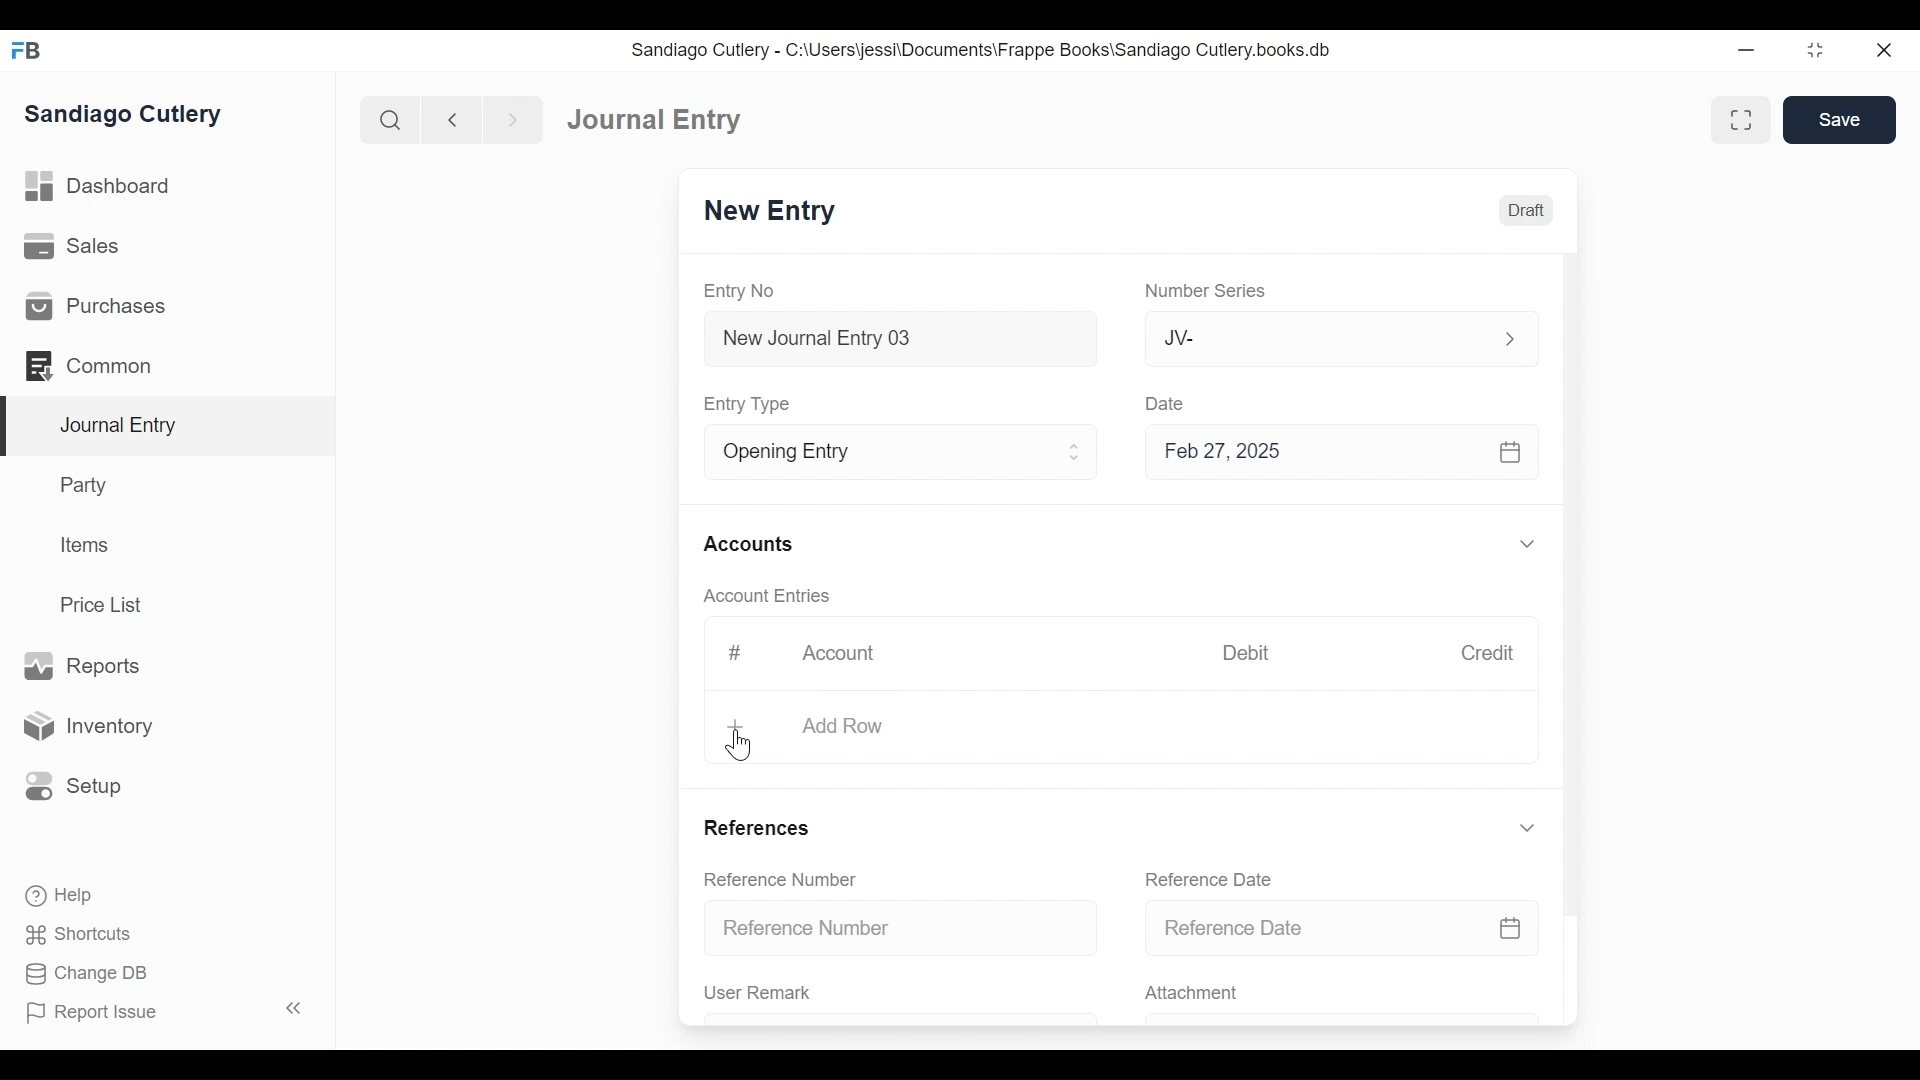  I want to click on Setup, so click(74, 787).